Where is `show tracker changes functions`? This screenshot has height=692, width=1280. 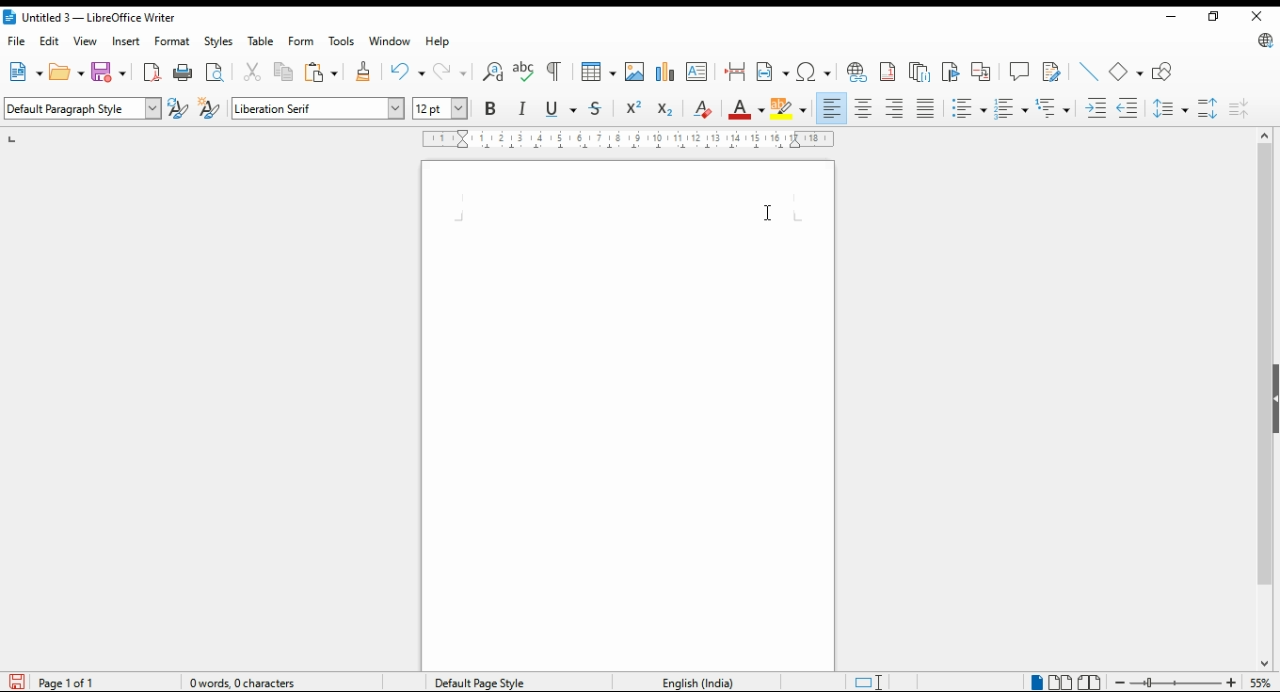 show tracker changes functions is located at coordinates (1054, 70).